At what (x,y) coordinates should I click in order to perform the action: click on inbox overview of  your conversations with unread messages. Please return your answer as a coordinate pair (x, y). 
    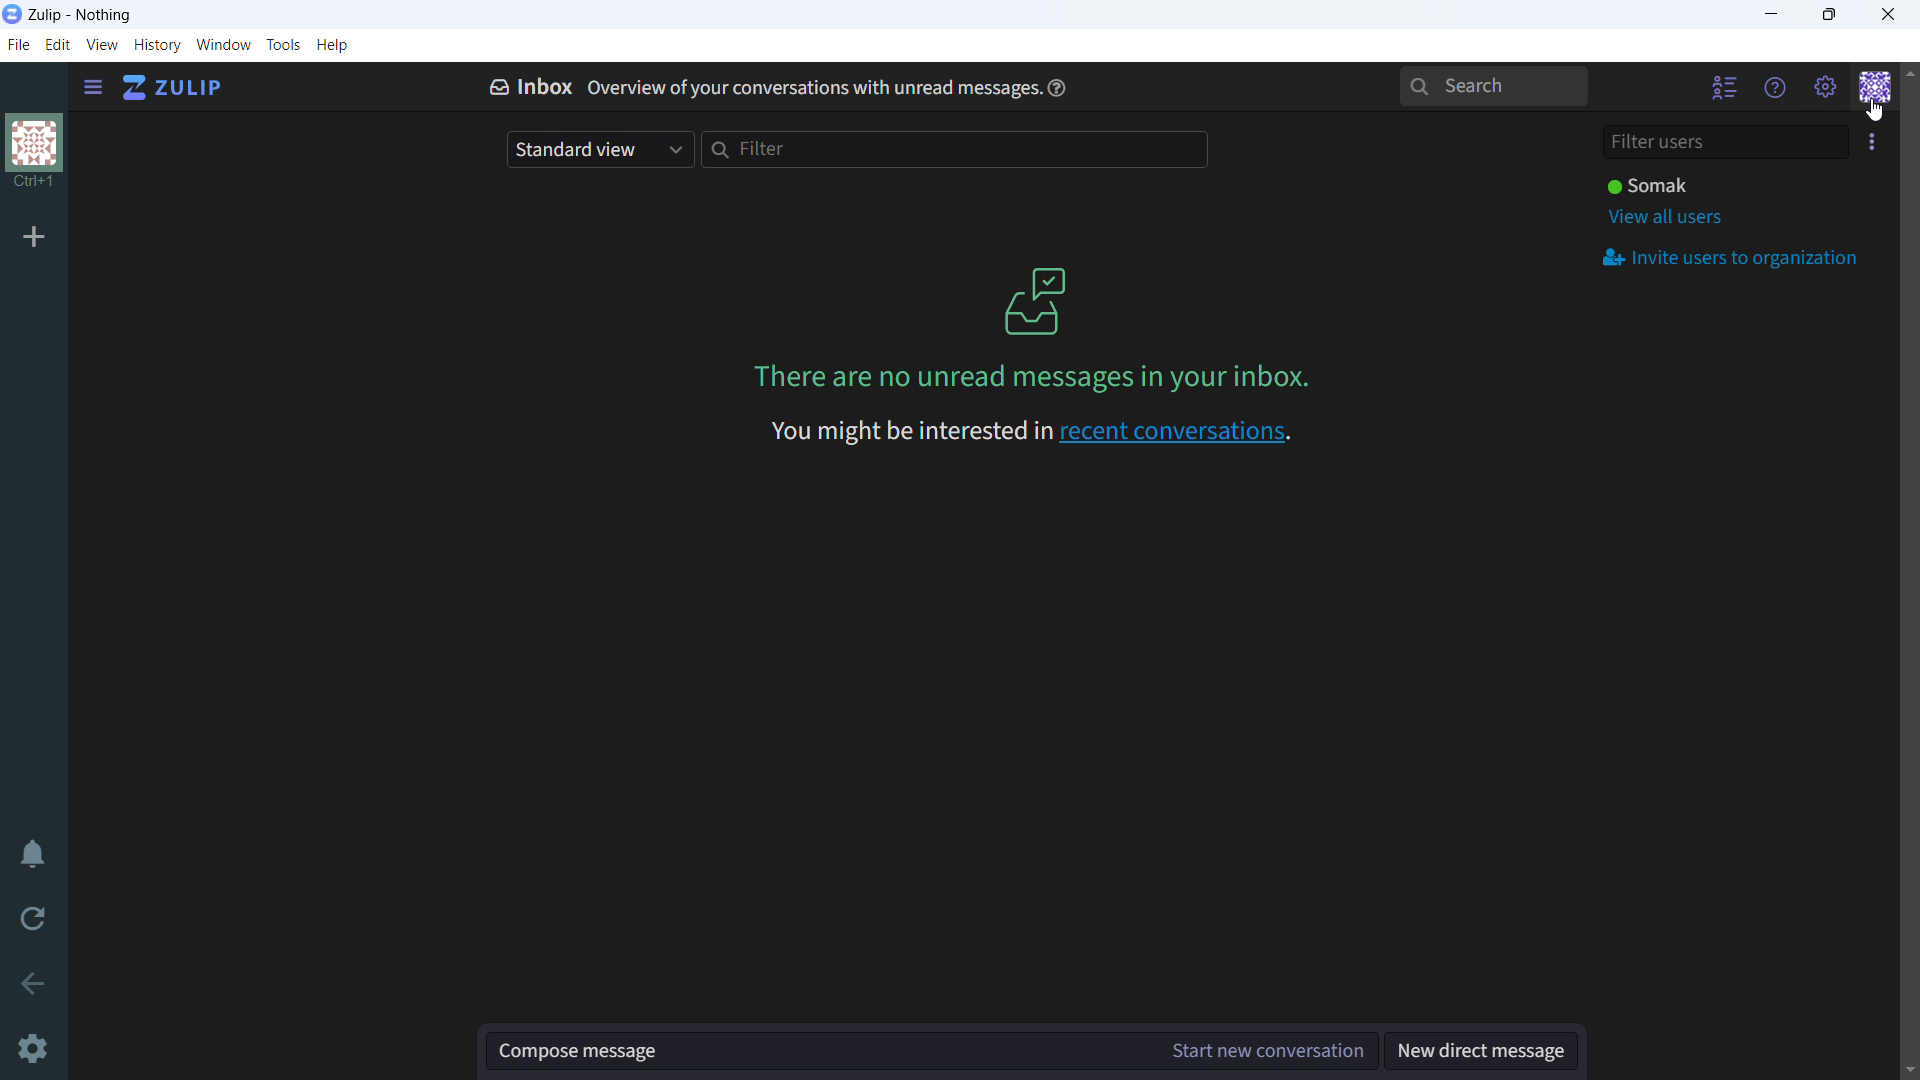
    Looking at the image, I should click on (754, 85).